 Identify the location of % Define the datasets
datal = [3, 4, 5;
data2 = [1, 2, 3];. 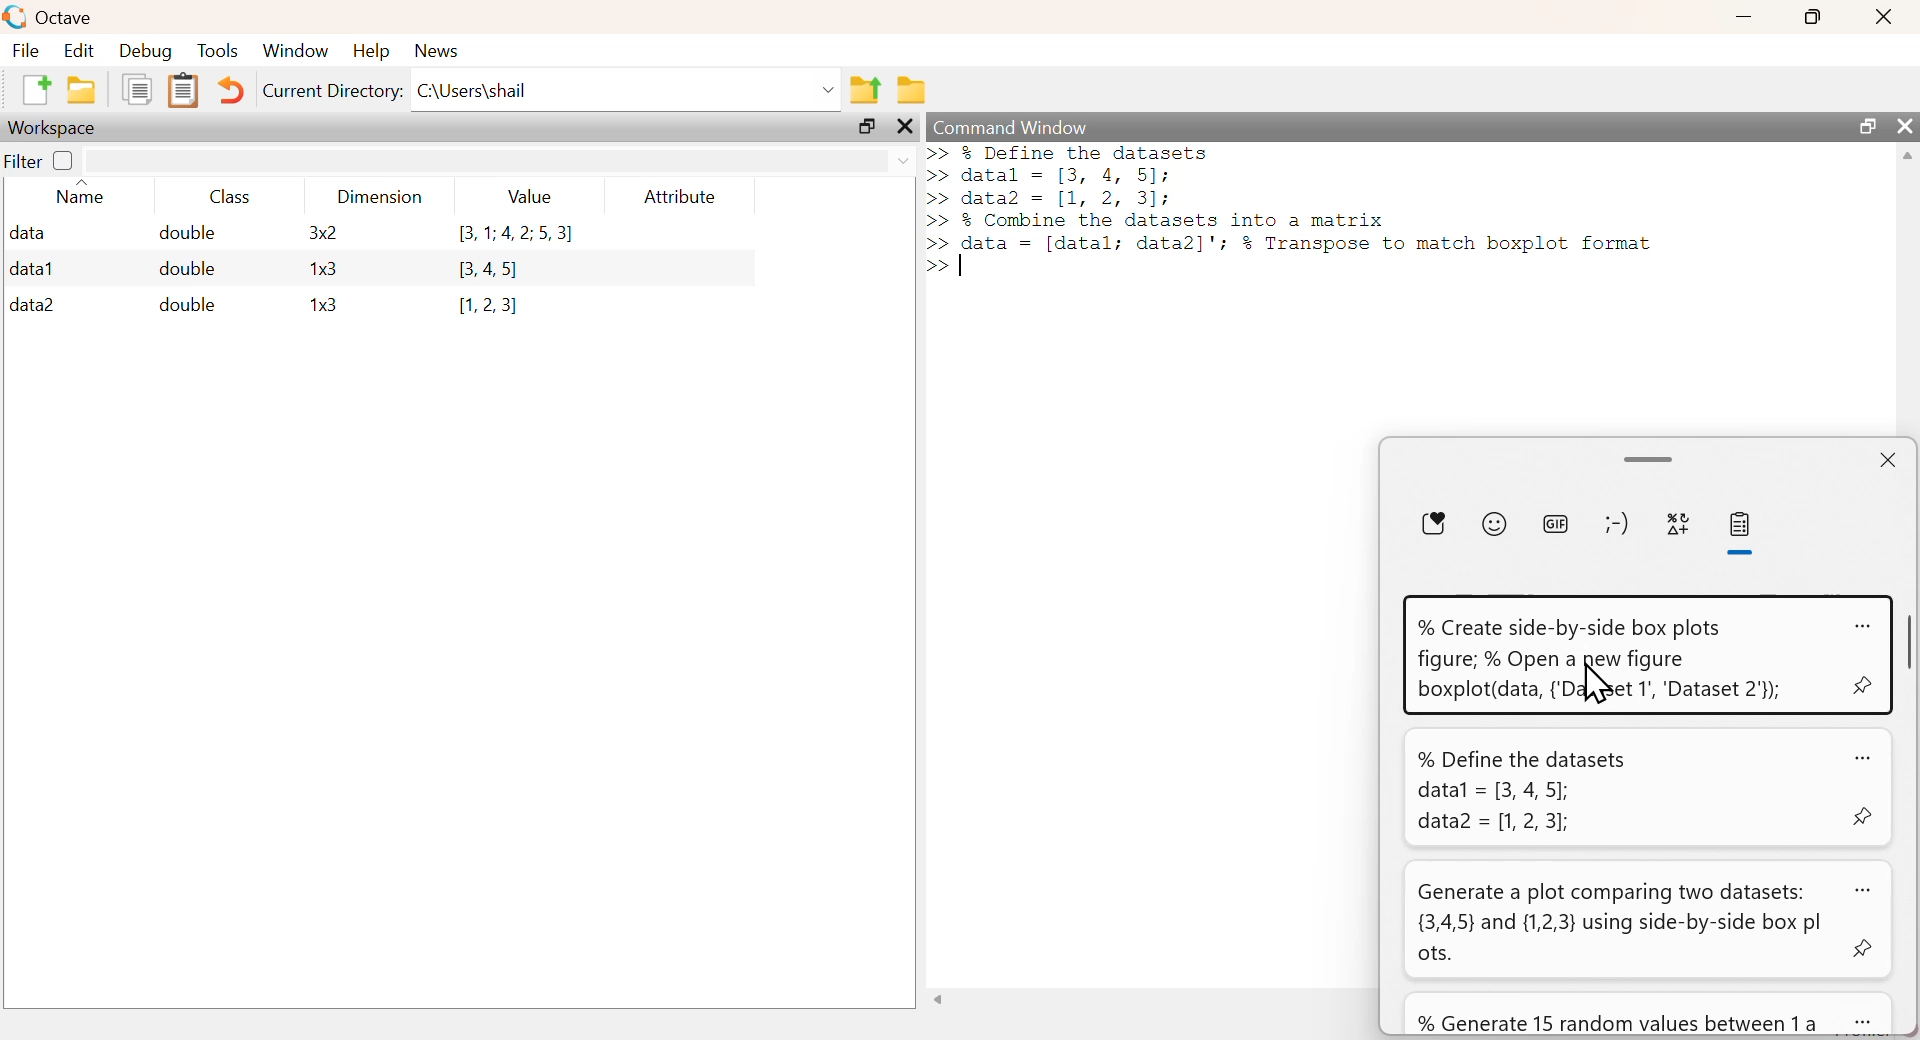
(1526, 792).